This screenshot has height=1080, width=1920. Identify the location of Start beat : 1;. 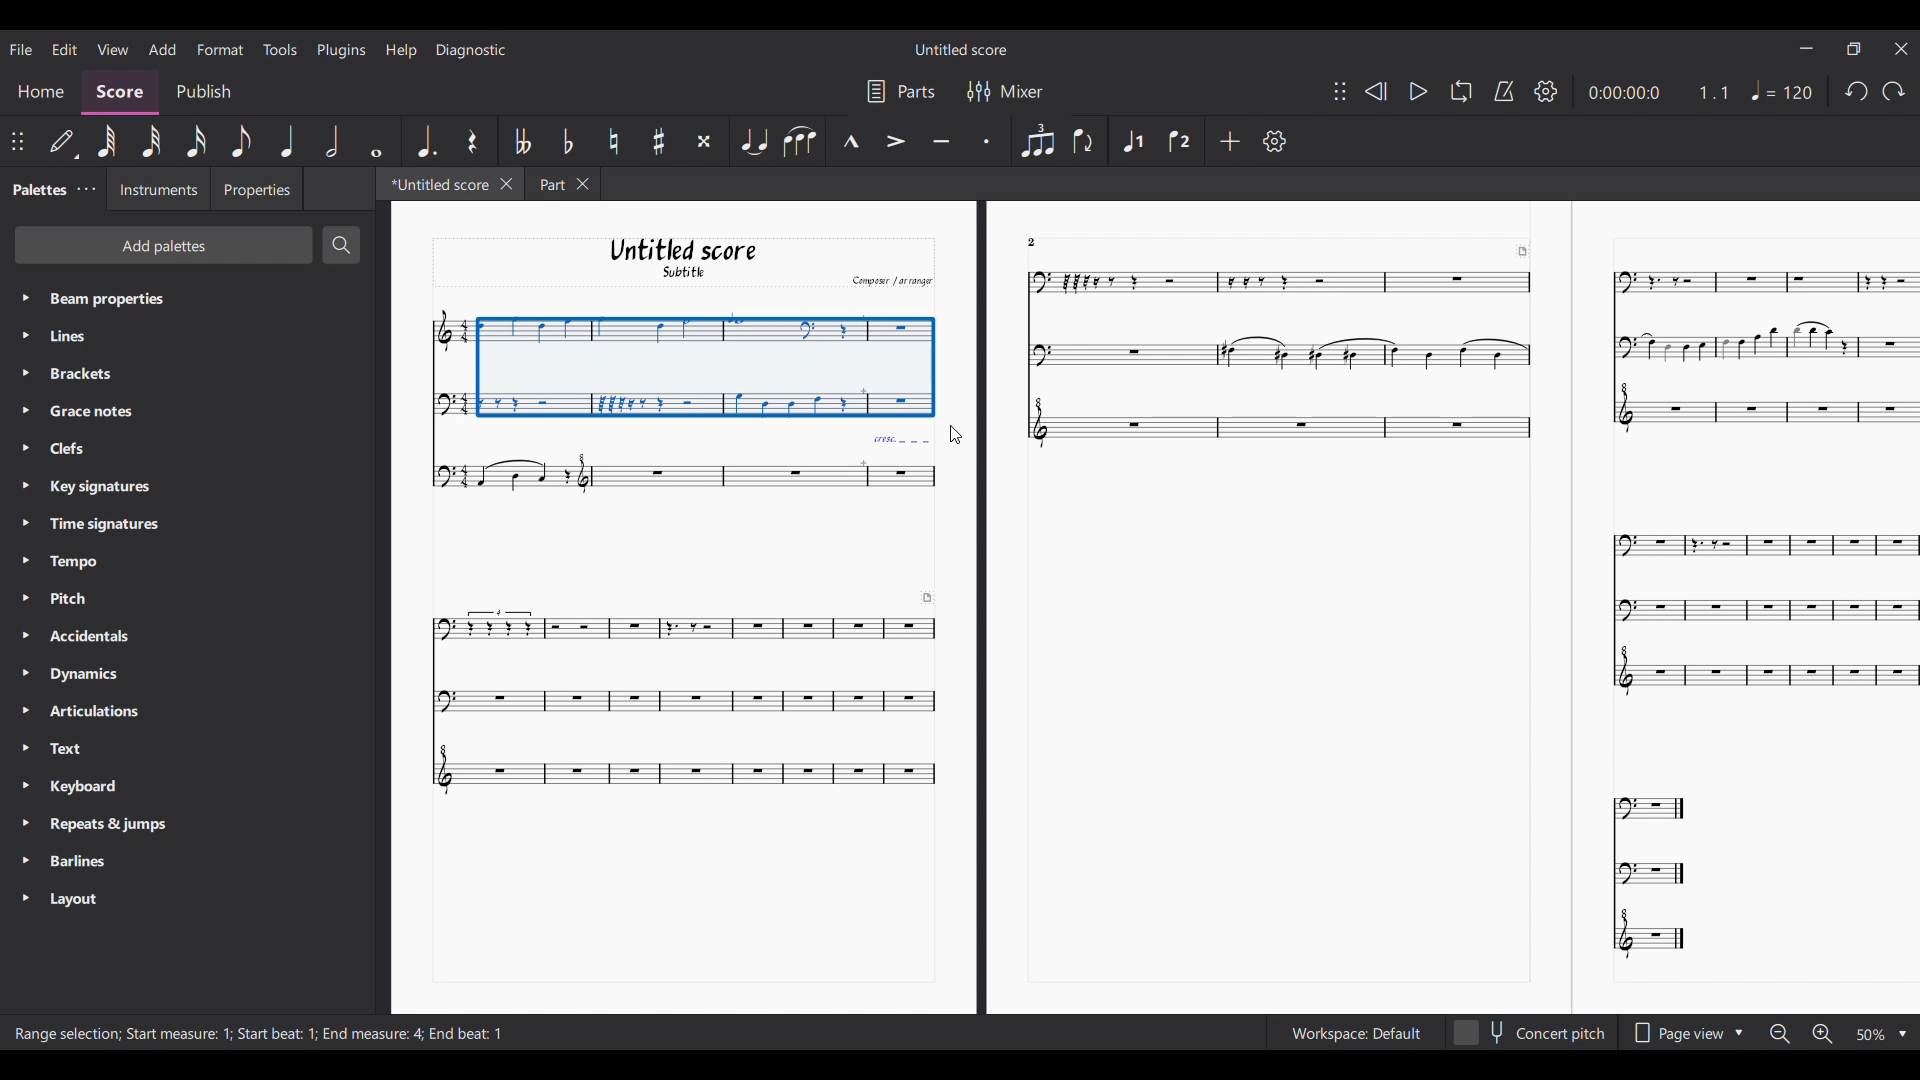
(278, 1034).